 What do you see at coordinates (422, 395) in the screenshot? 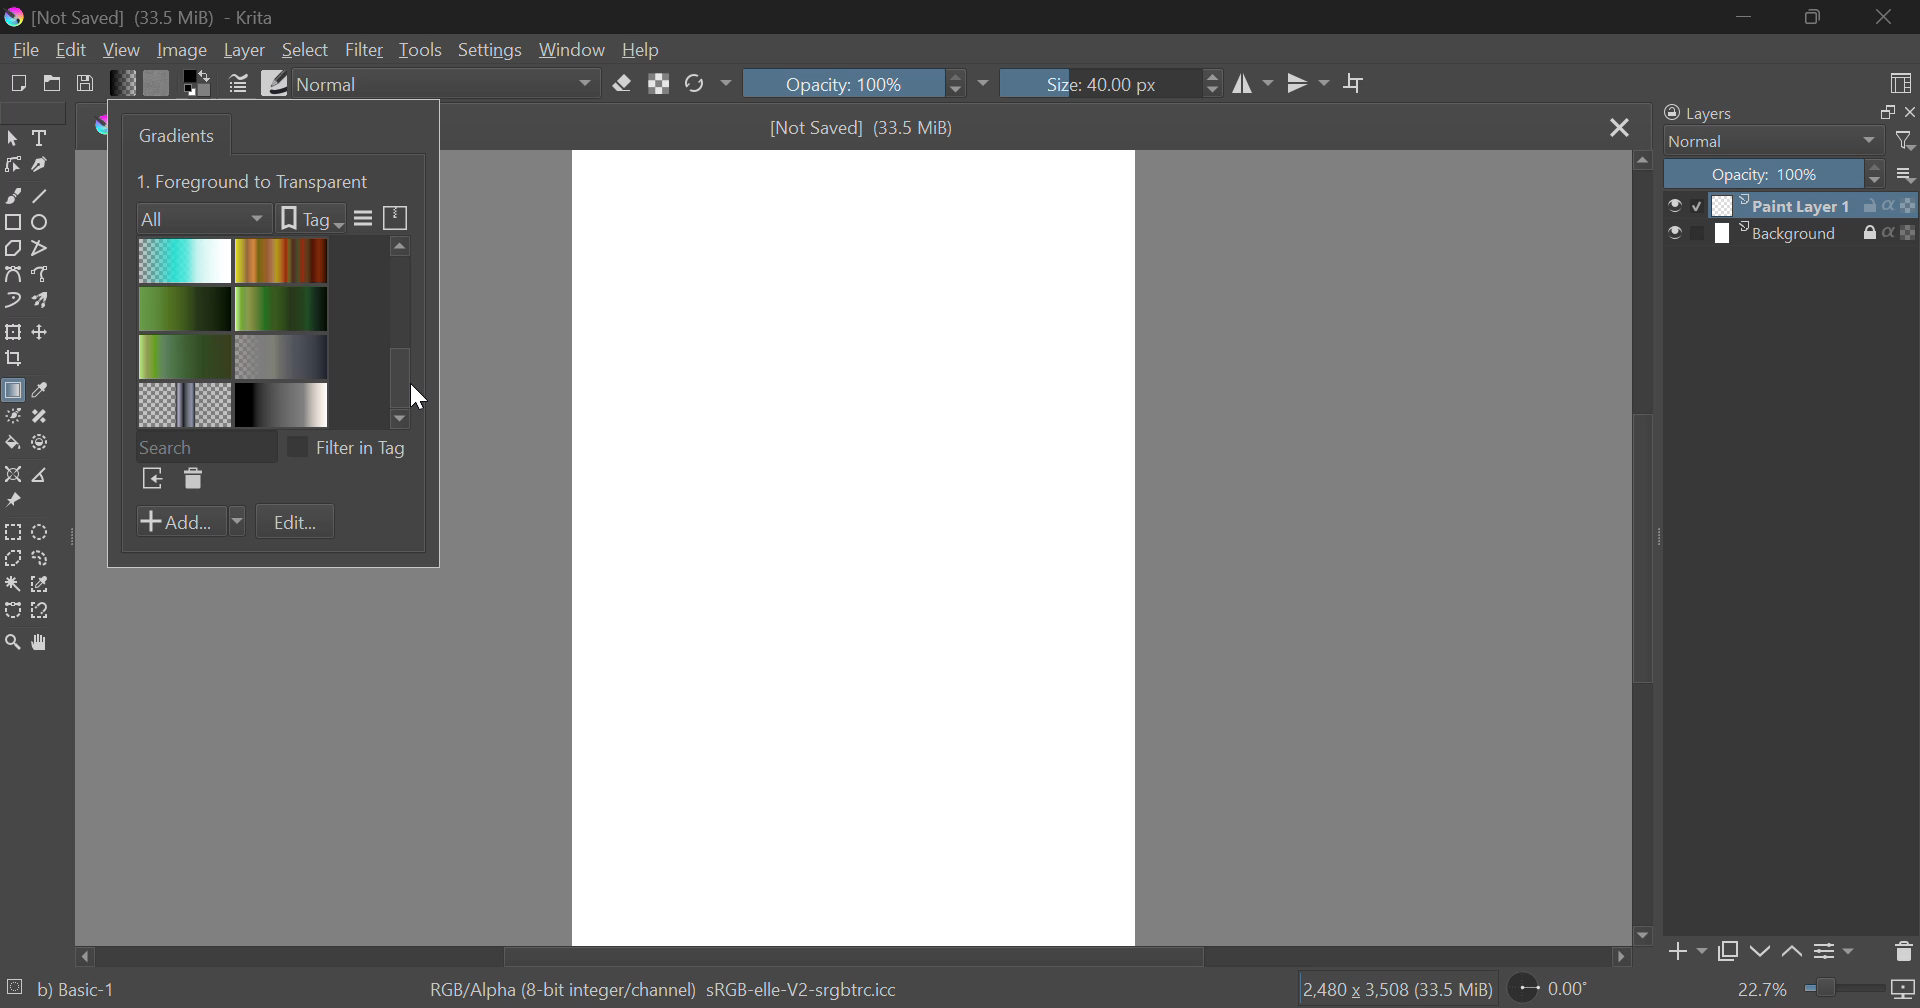
I see `cursor` at bounding box center [422, 395].